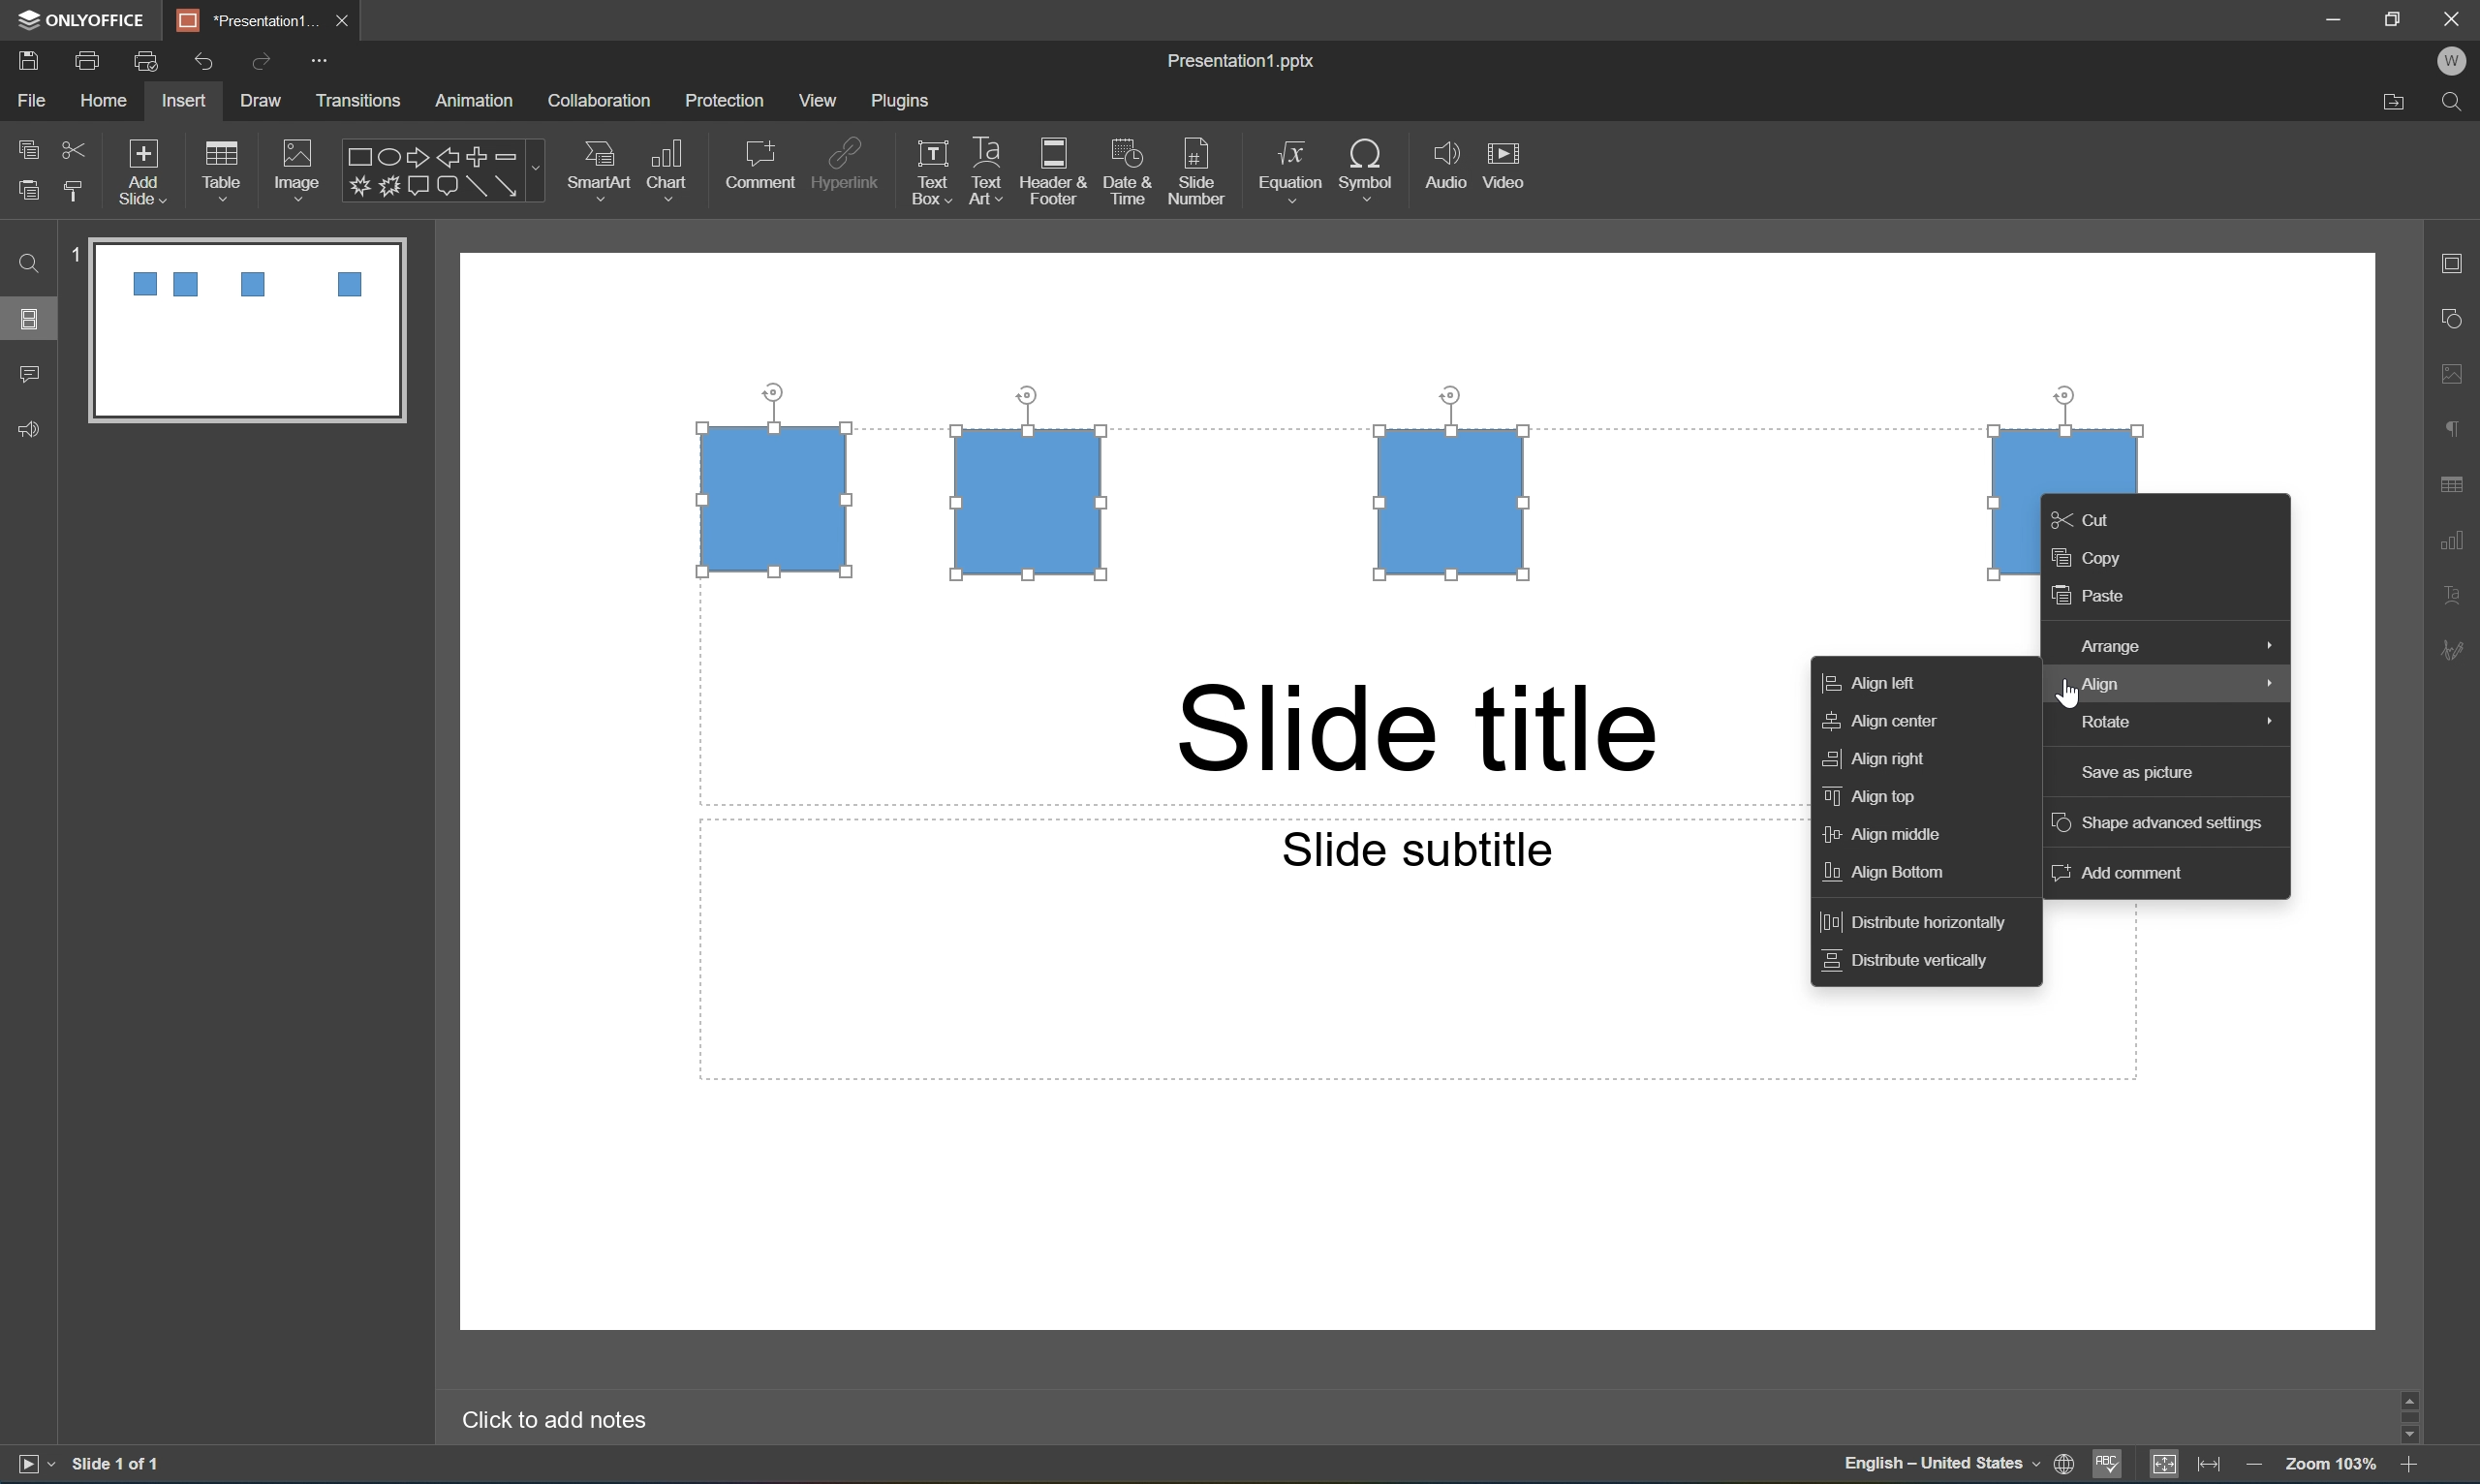 This screenshot has width=2480, height=1484. Describe the element at coordinates (2255, 1468) in the screenshot. I see `zoom out` at that location.